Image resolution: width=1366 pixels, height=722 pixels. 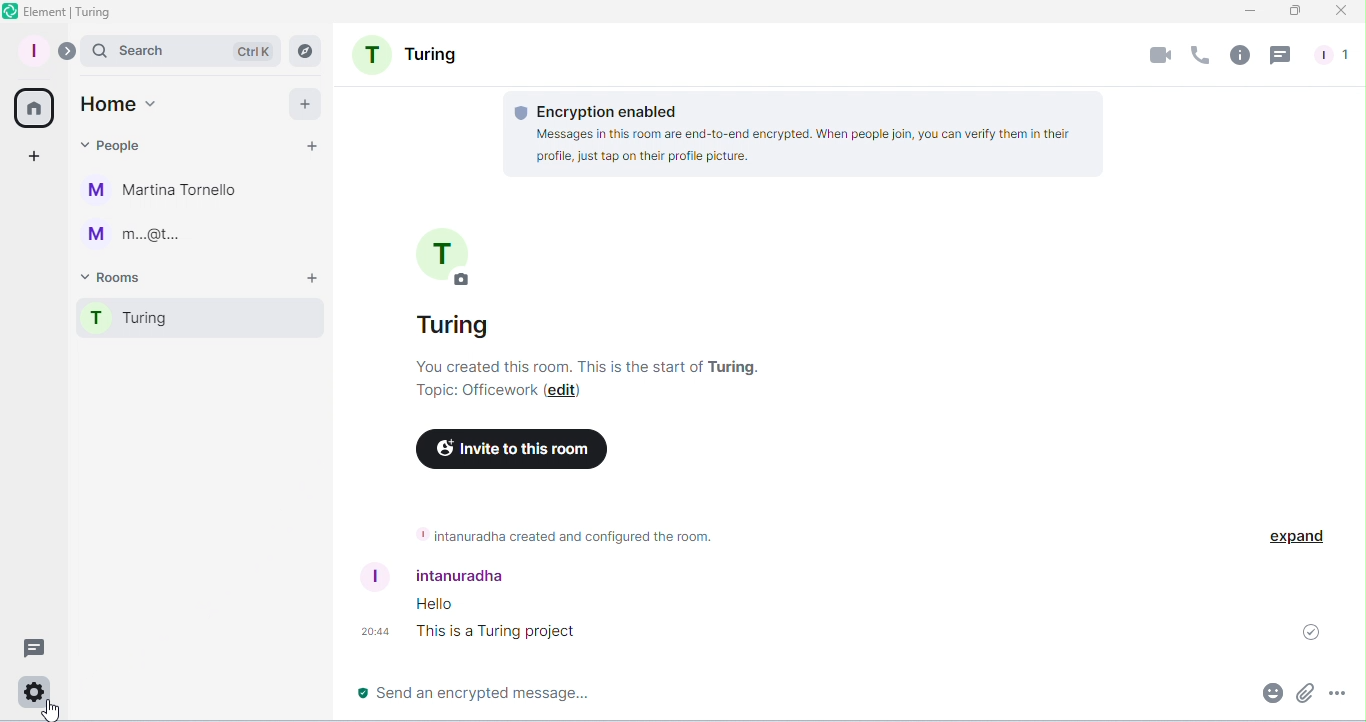 What do you see at coordinates (1333, 58) in the screenshot?
I see `People` at bounding box center [1333, 58].